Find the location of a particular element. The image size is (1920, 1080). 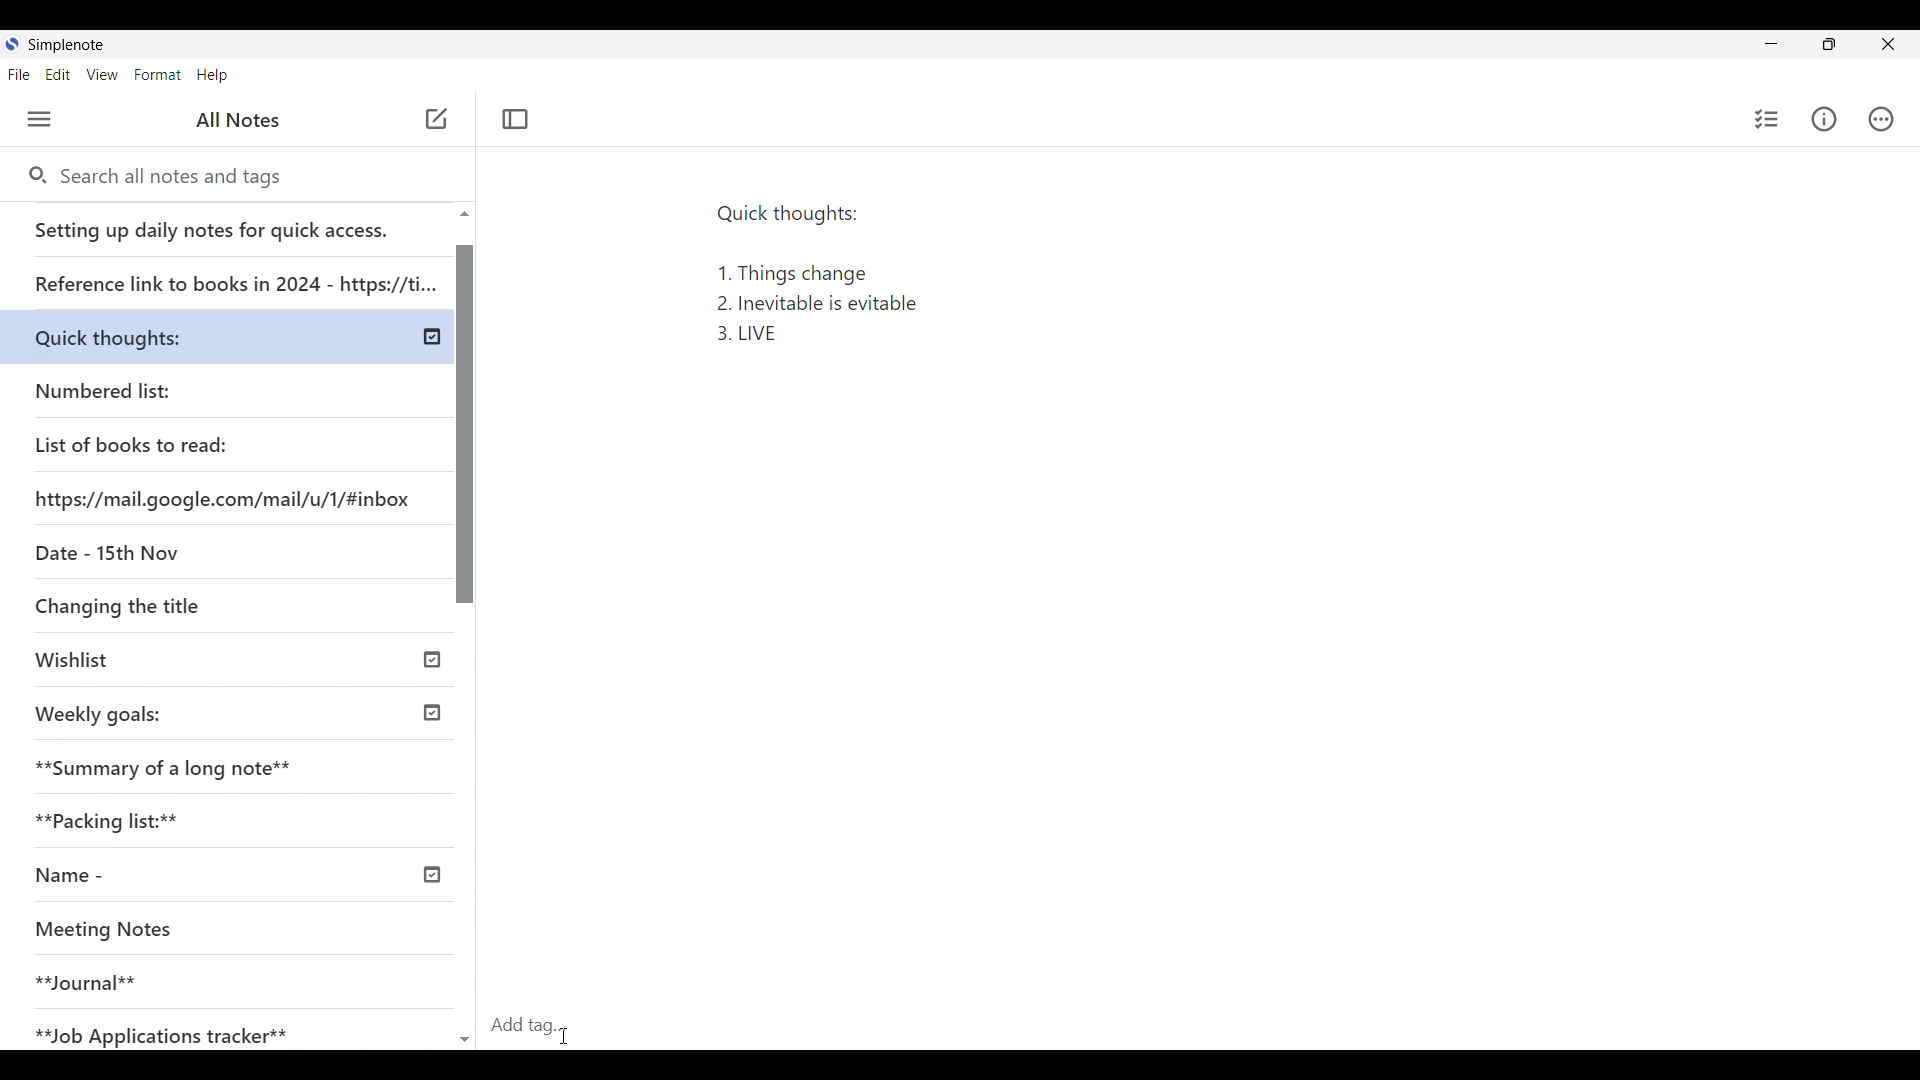

Changing the title is located at coordinates (160, 605).